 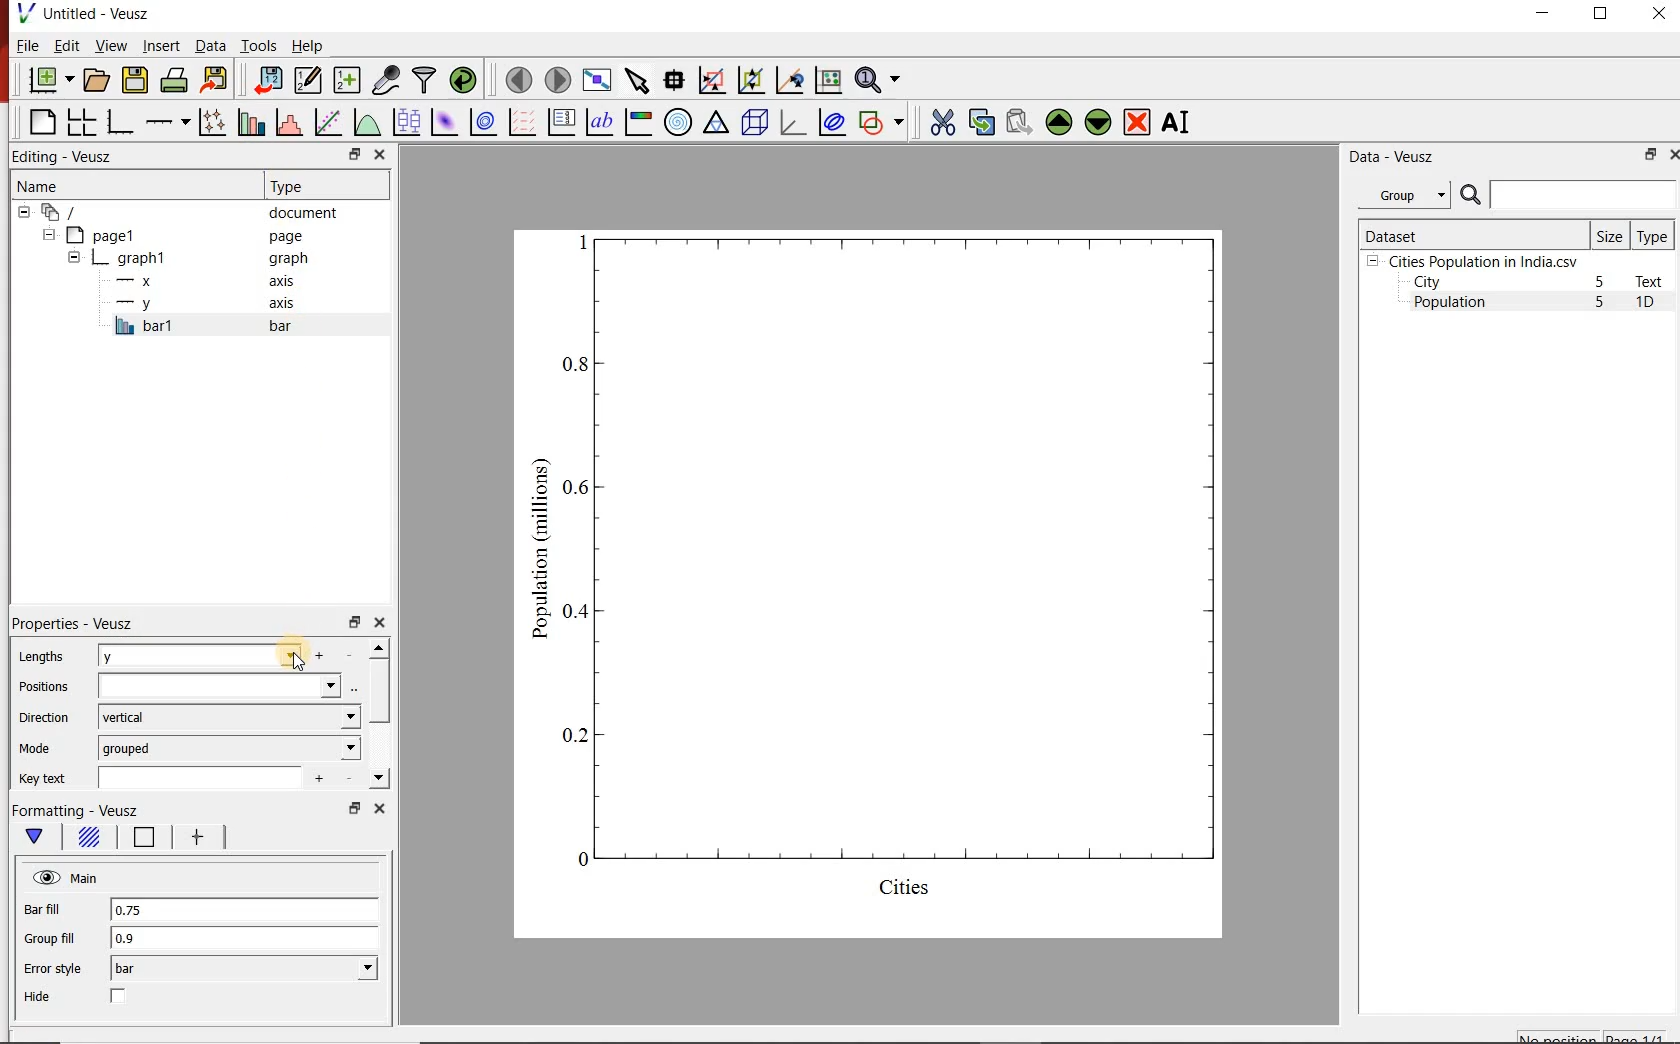 What do you see at coordinates (167, 119) in the screenshot?
I see `Add an axis to the plot` at bounding box center [167, 119].